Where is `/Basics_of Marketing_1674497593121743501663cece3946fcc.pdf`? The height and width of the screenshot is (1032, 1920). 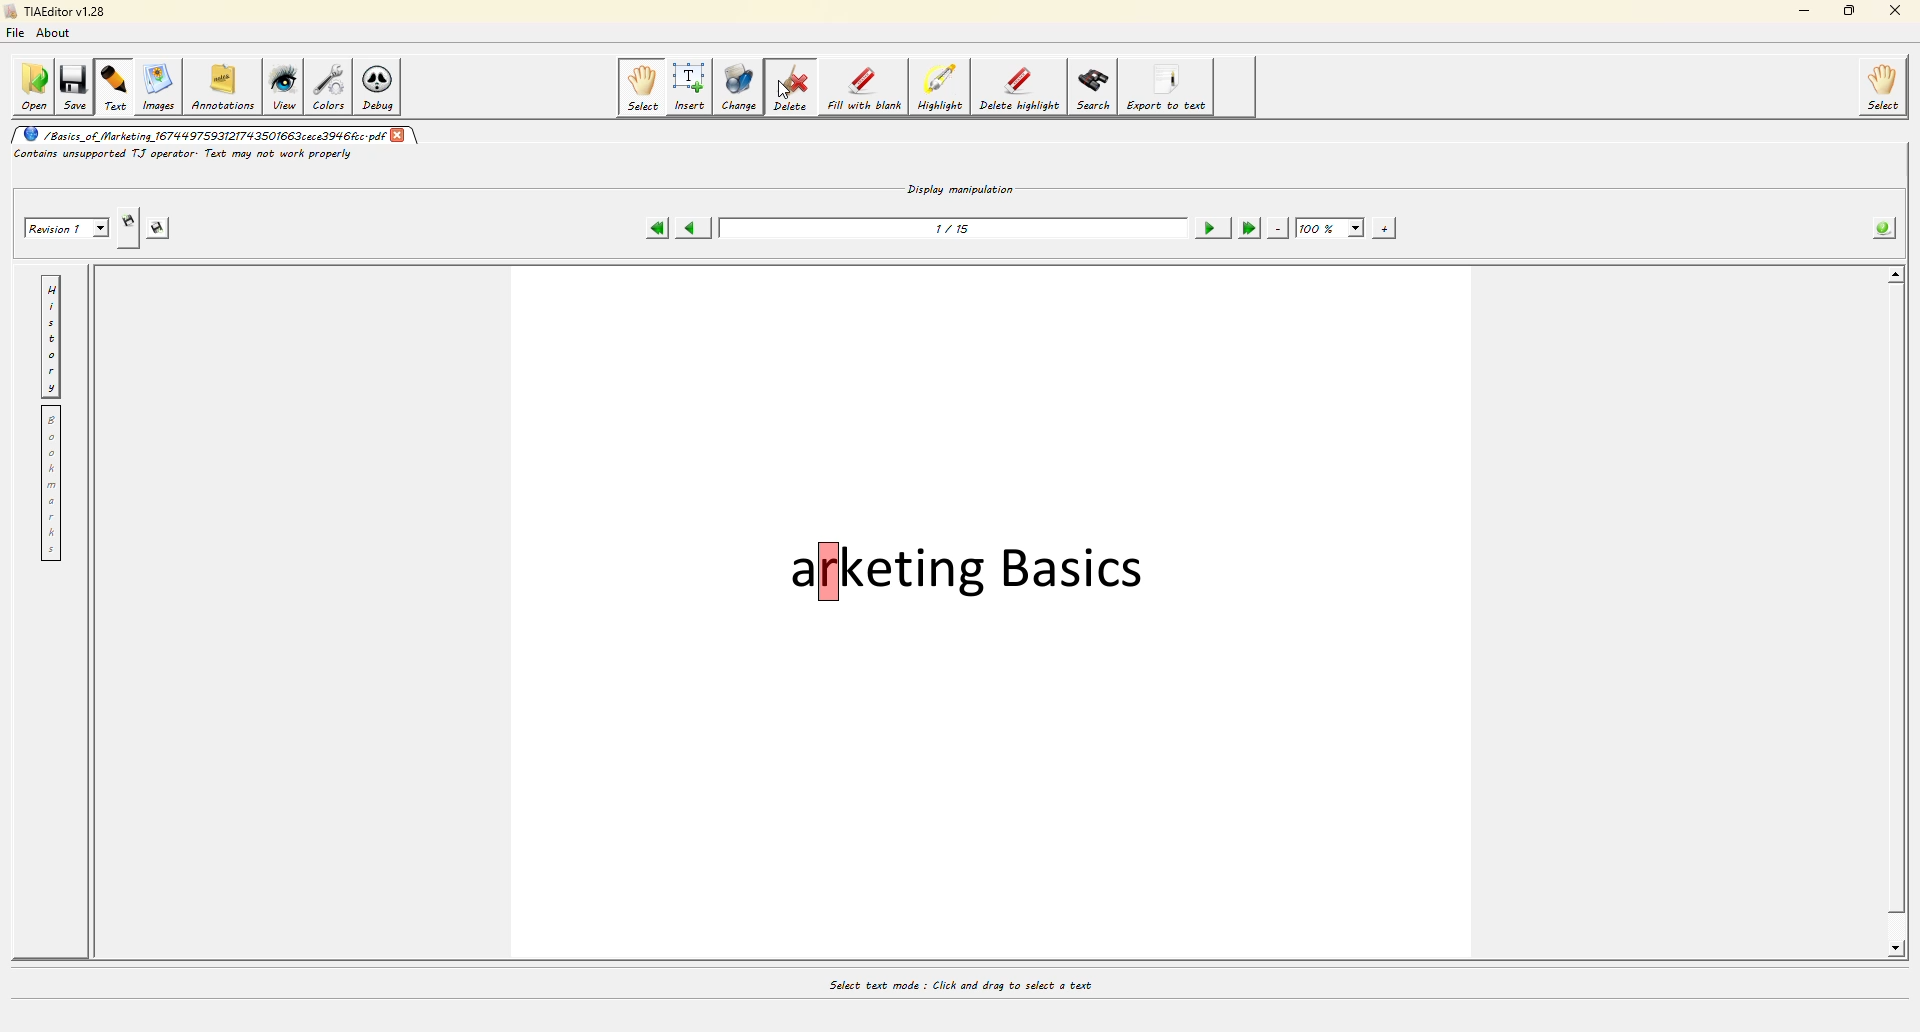 /Basics_of Marketing_1674497593121743501663cece3946fcc.pdf is located at coordinates (204, 133).